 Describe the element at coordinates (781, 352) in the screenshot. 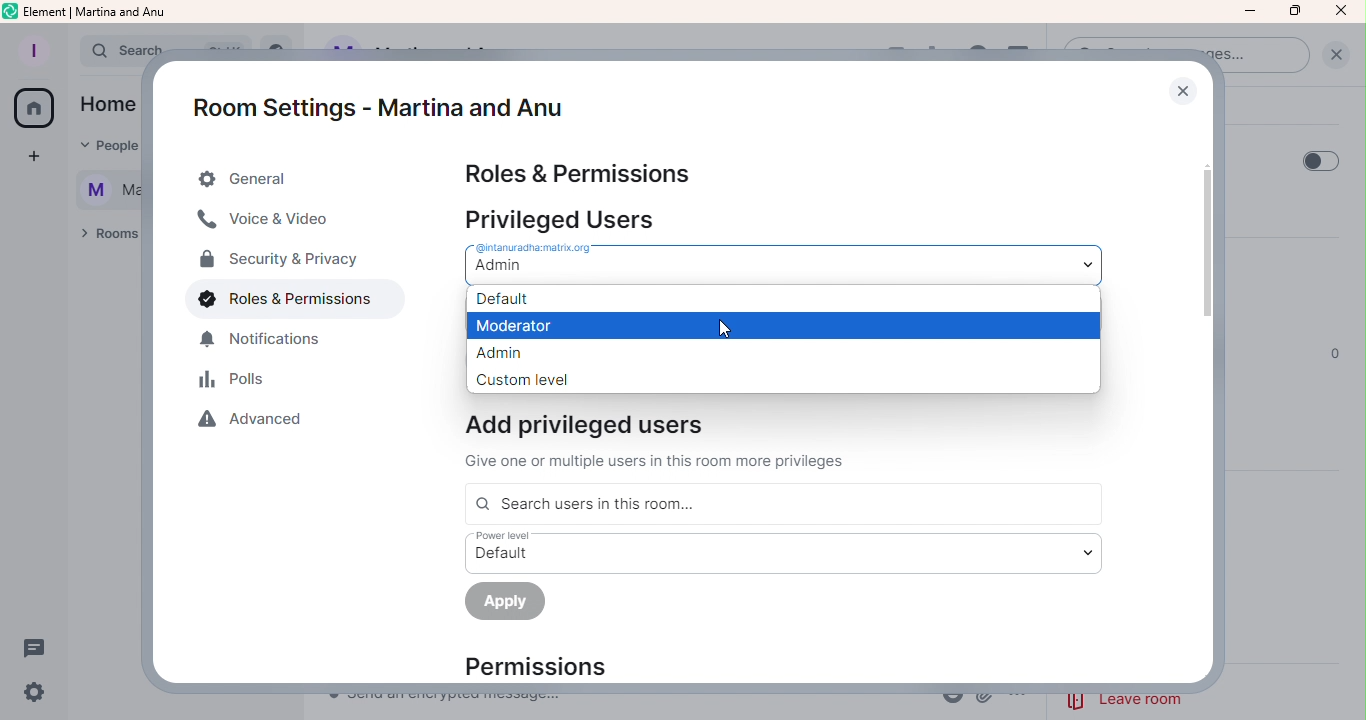

I see `Admin` at that location.